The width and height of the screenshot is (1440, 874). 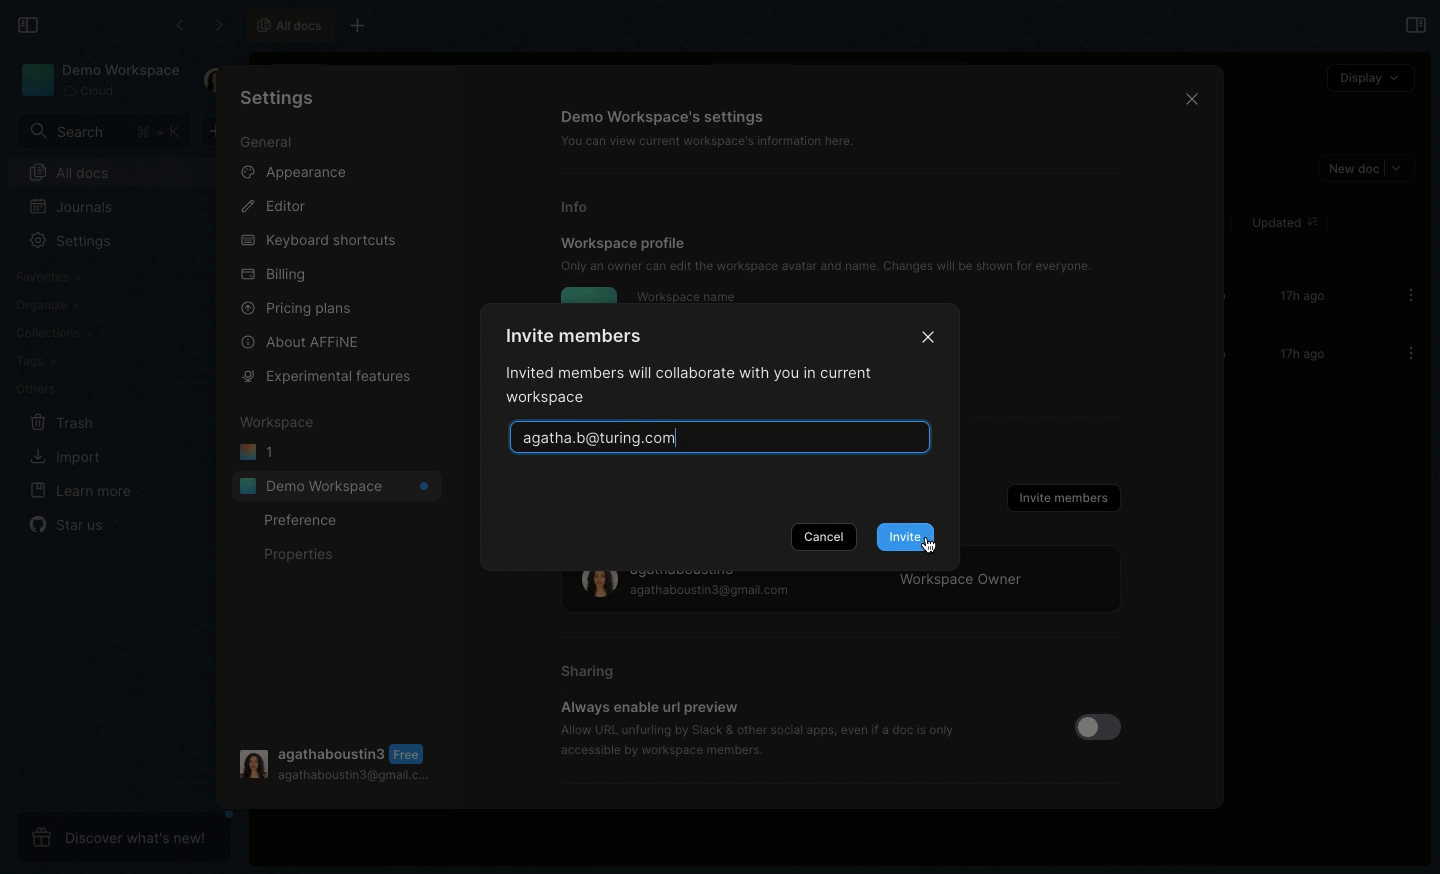 I want to click on Forward, so click(x=216, y=24).